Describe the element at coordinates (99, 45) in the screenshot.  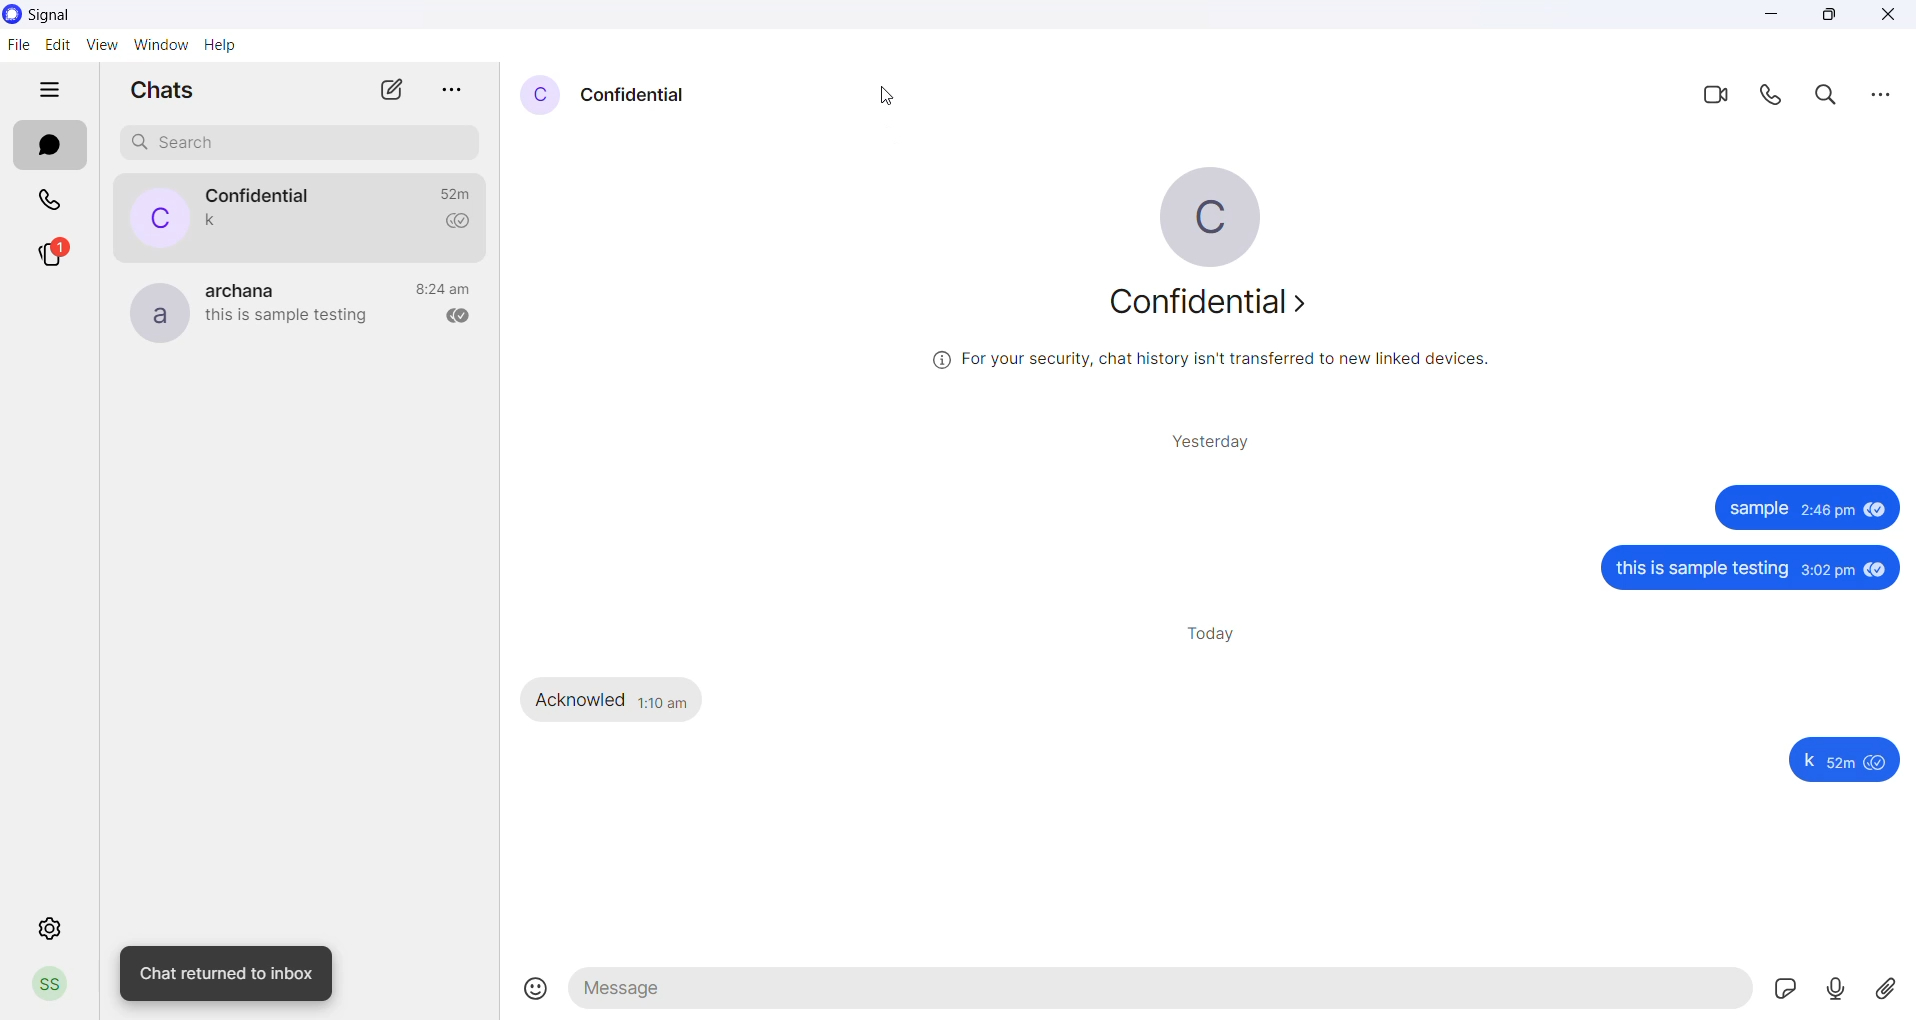
I see `view` at that location.